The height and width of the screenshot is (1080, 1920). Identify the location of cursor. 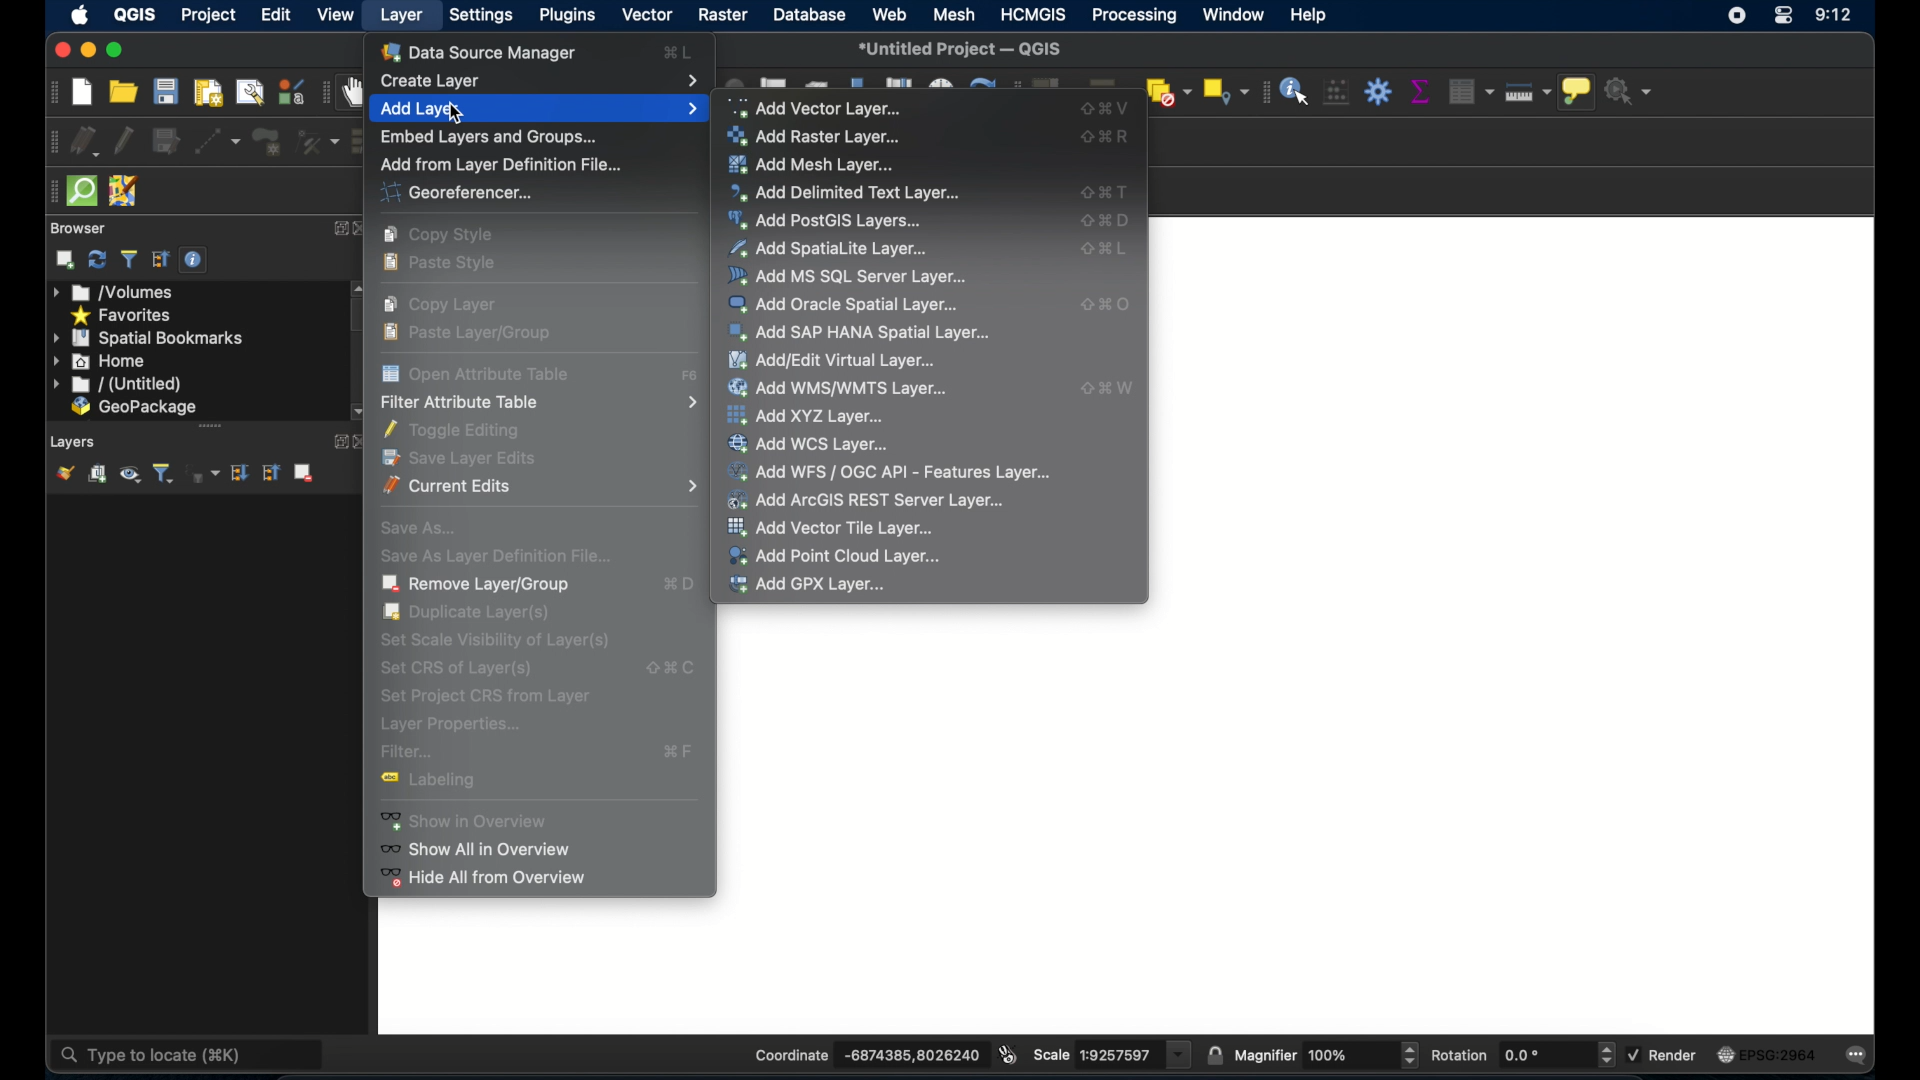
(454, 113).